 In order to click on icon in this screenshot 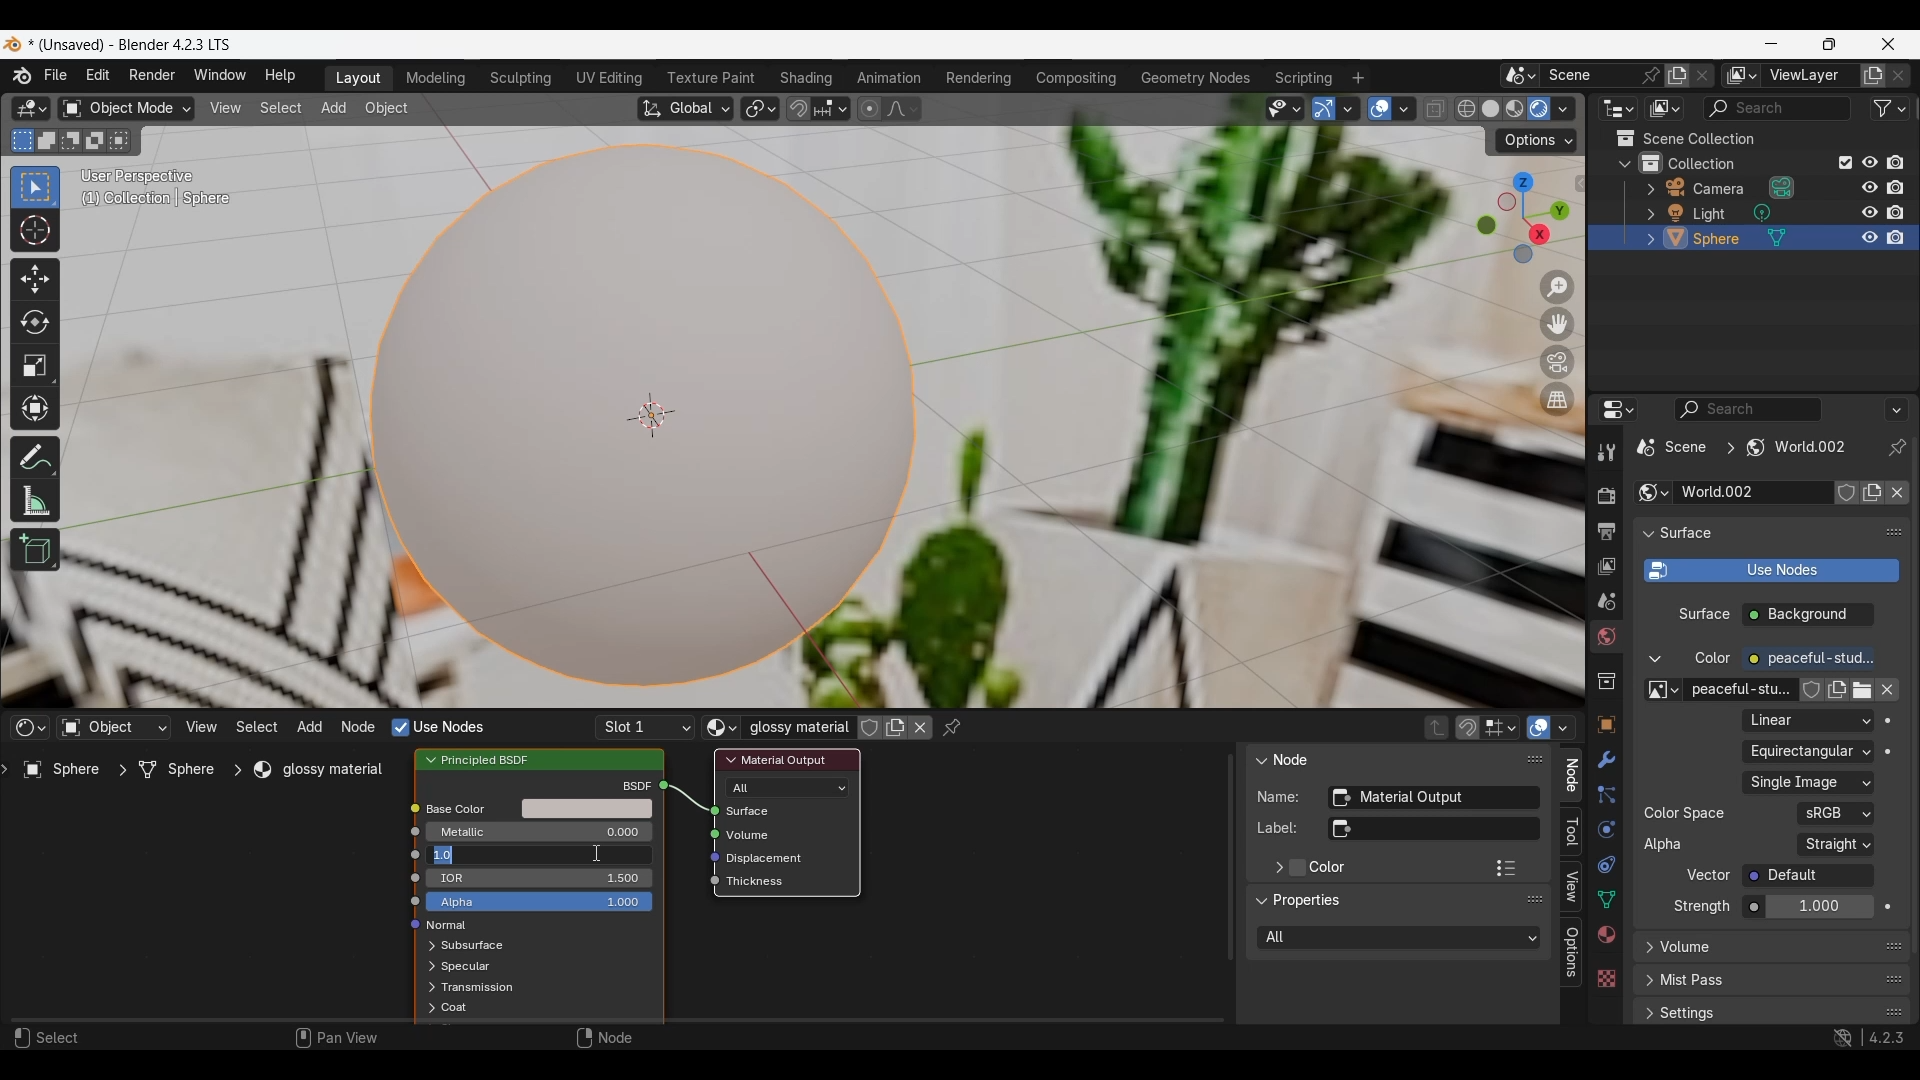, I will do `click(706, 884)`.